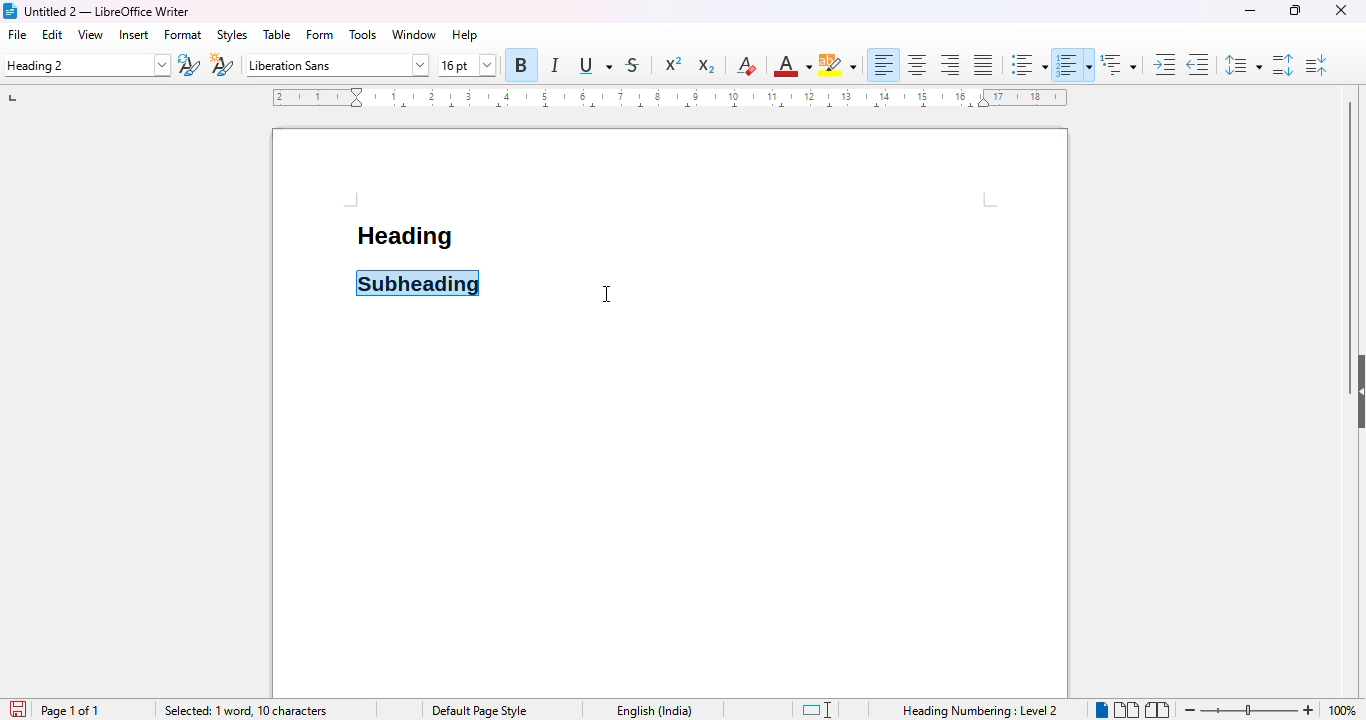  Describe the element at coordinates (1118, 64) in the screenshot. I see `set outline format` at that location.